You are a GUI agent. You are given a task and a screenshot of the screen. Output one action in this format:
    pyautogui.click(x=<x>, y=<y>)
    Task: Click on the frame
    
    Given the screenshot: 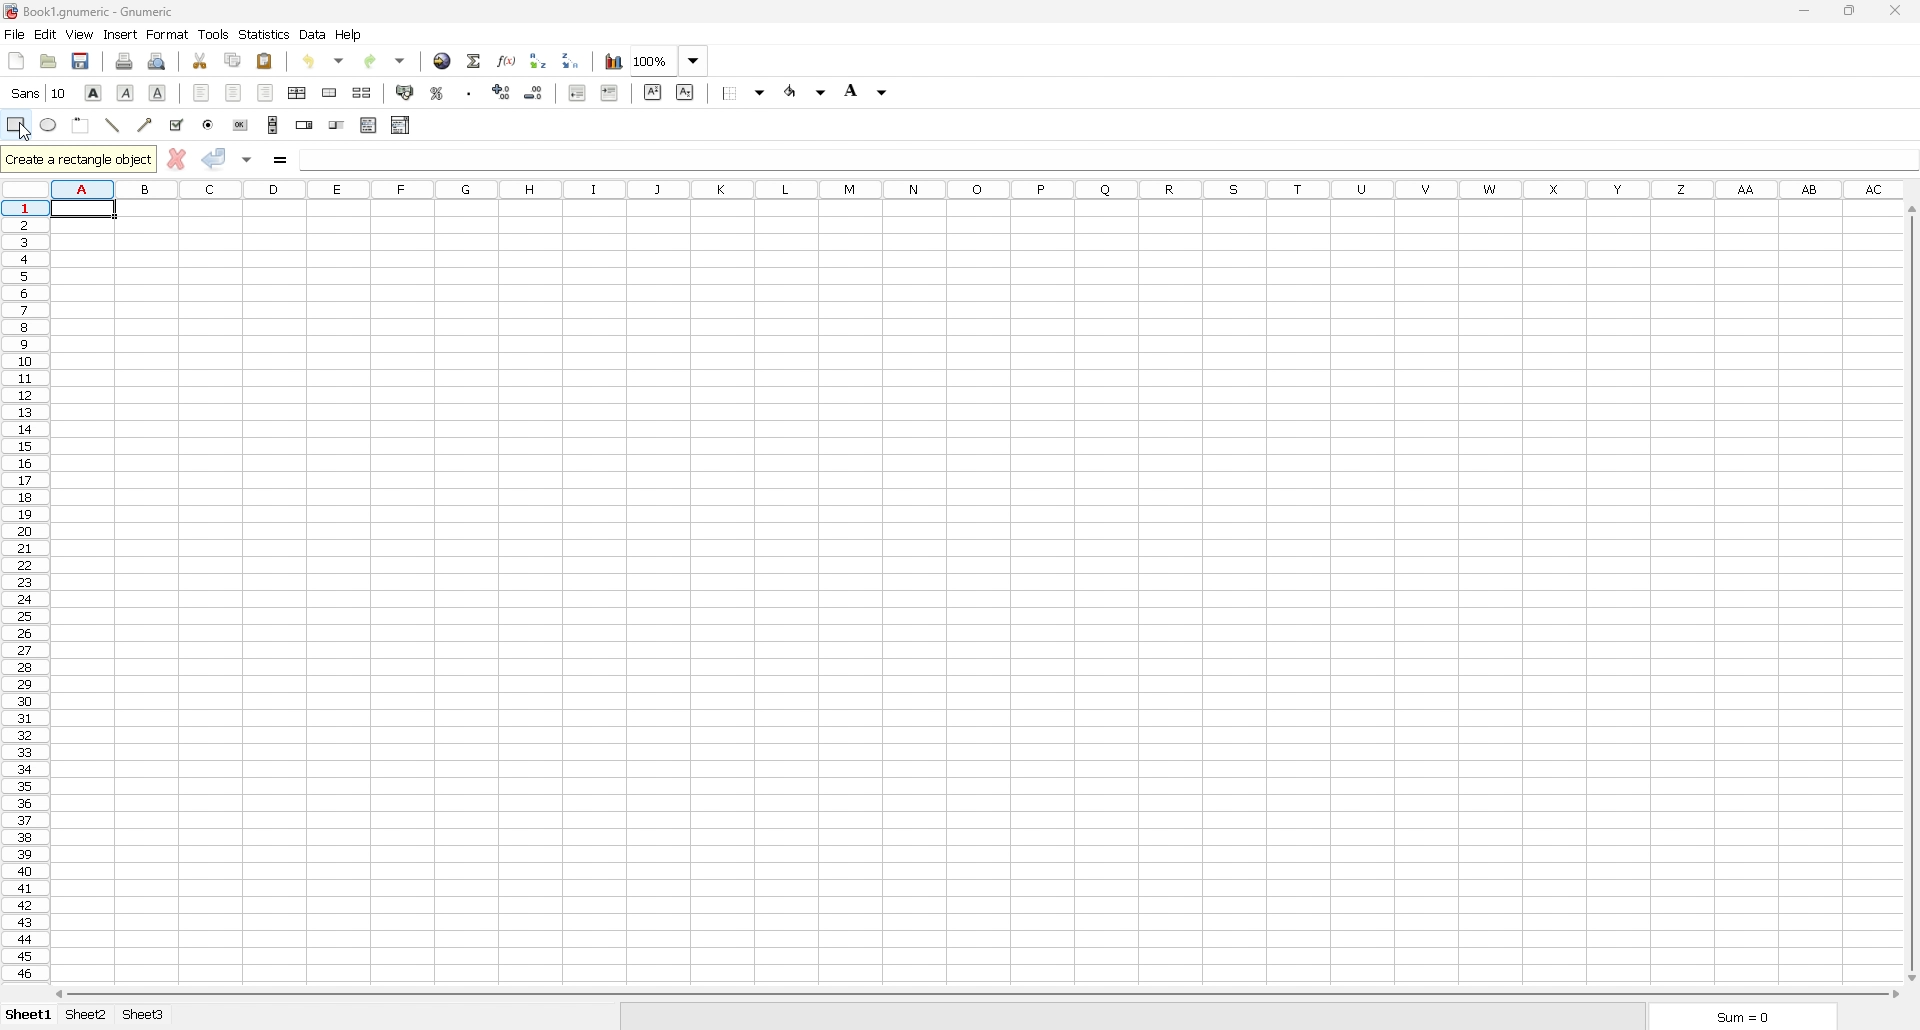 What is the action you would take?
    pyautogui.click(x=81, y=125)
    